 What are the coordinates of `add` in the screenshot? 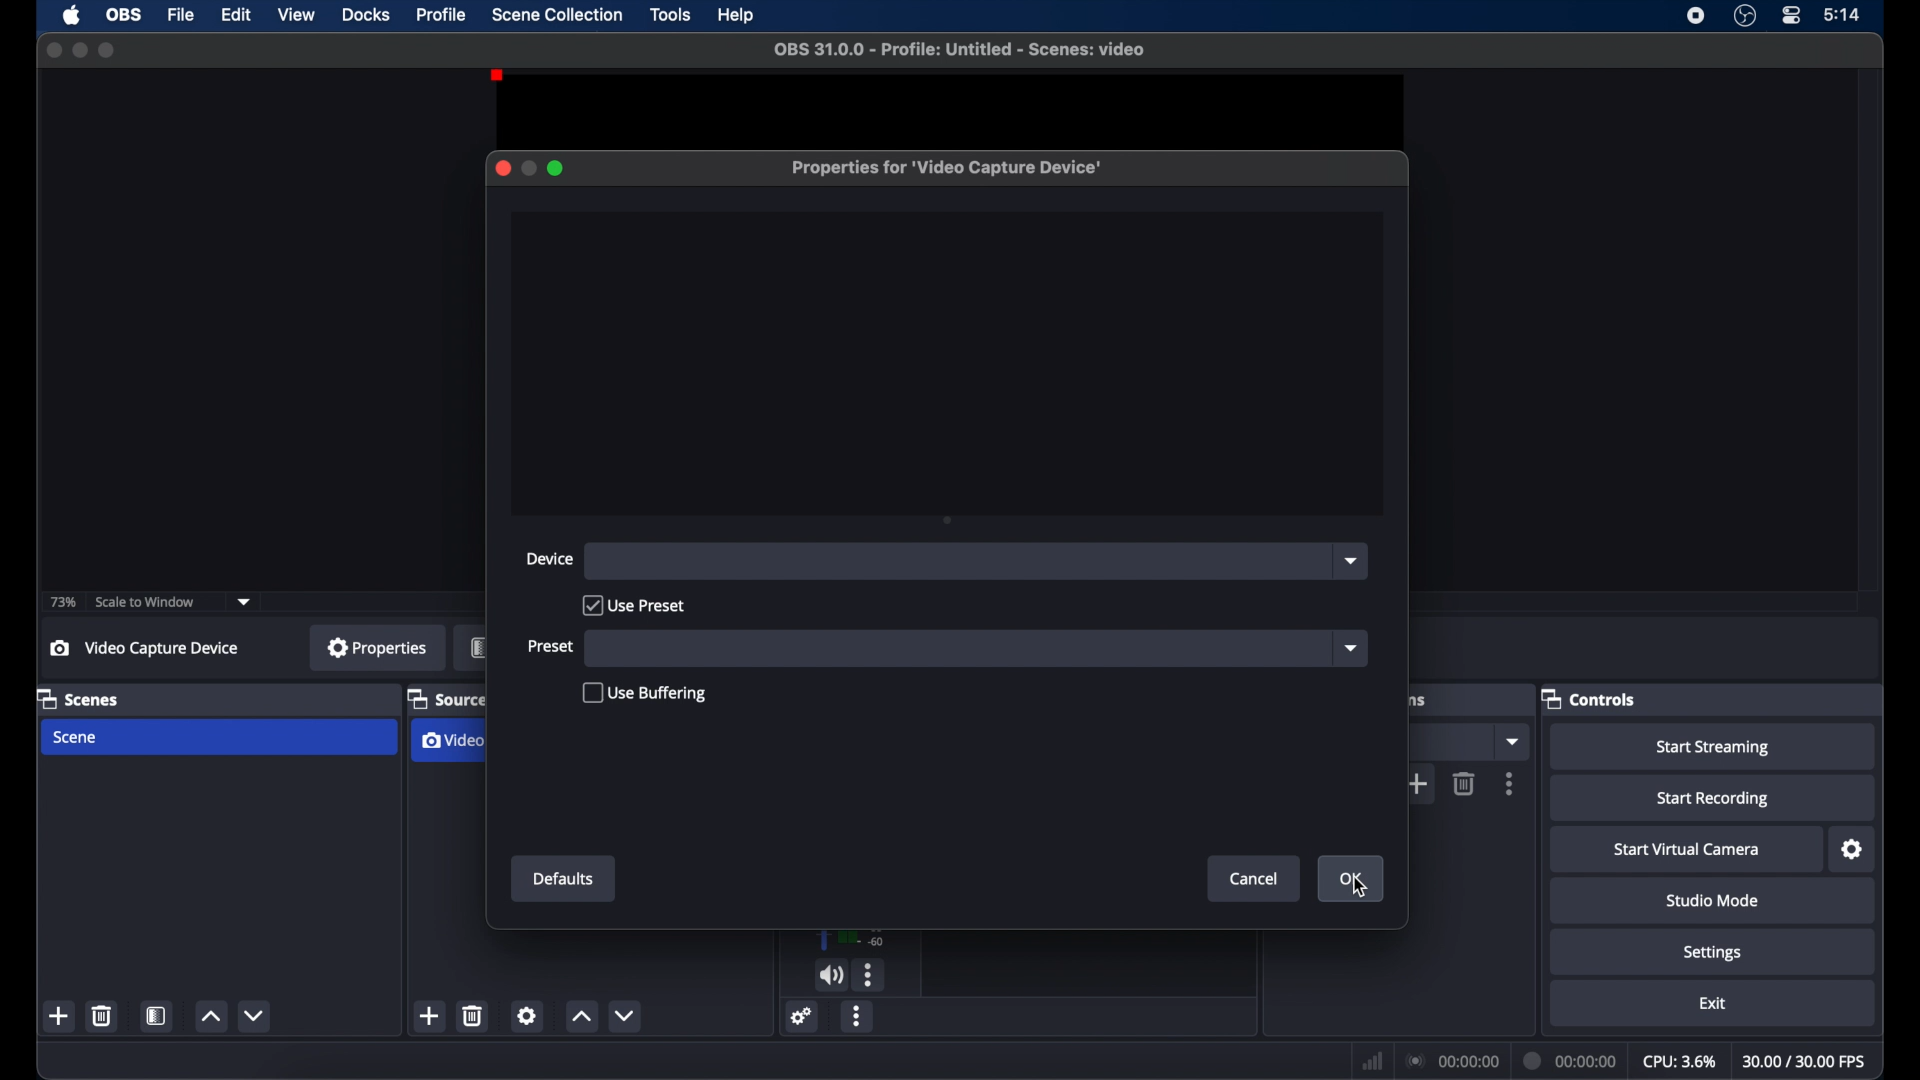 It's located at (1424, 785).